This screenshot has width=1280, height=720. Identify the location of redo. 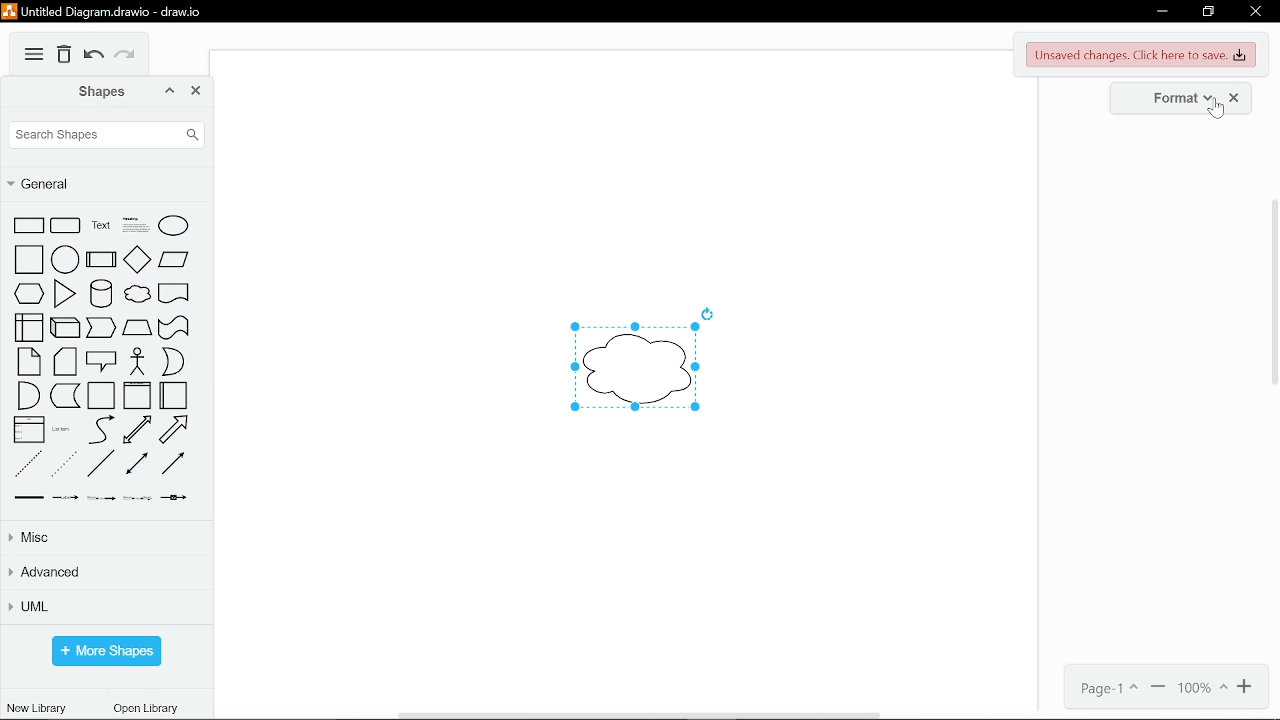
(126, 57).